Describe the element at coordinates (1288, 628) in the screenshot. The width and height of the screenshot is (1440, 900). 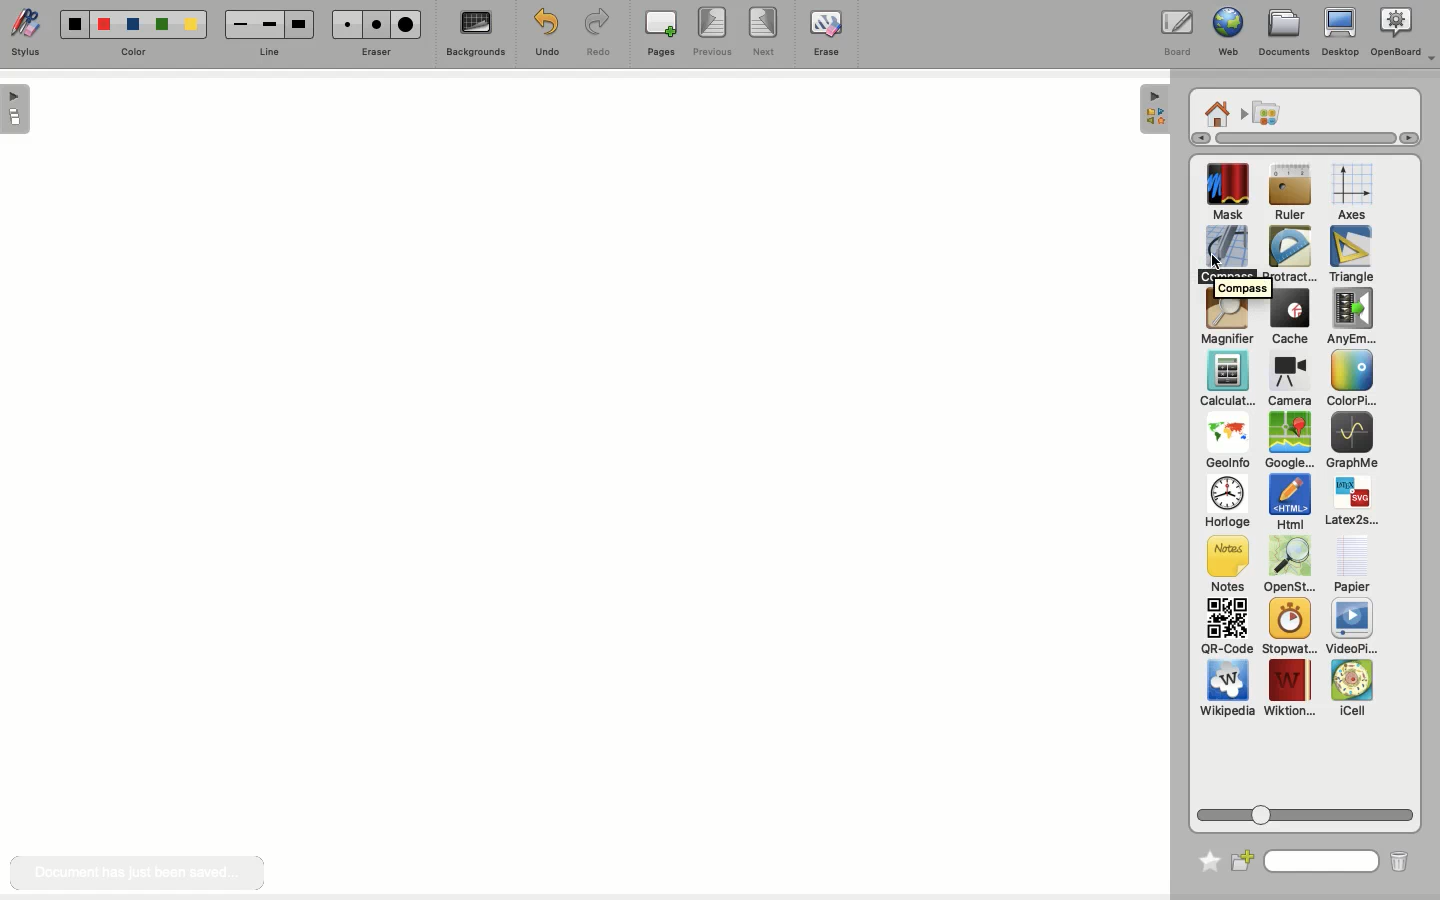
I see `Stopwatch` at that location.